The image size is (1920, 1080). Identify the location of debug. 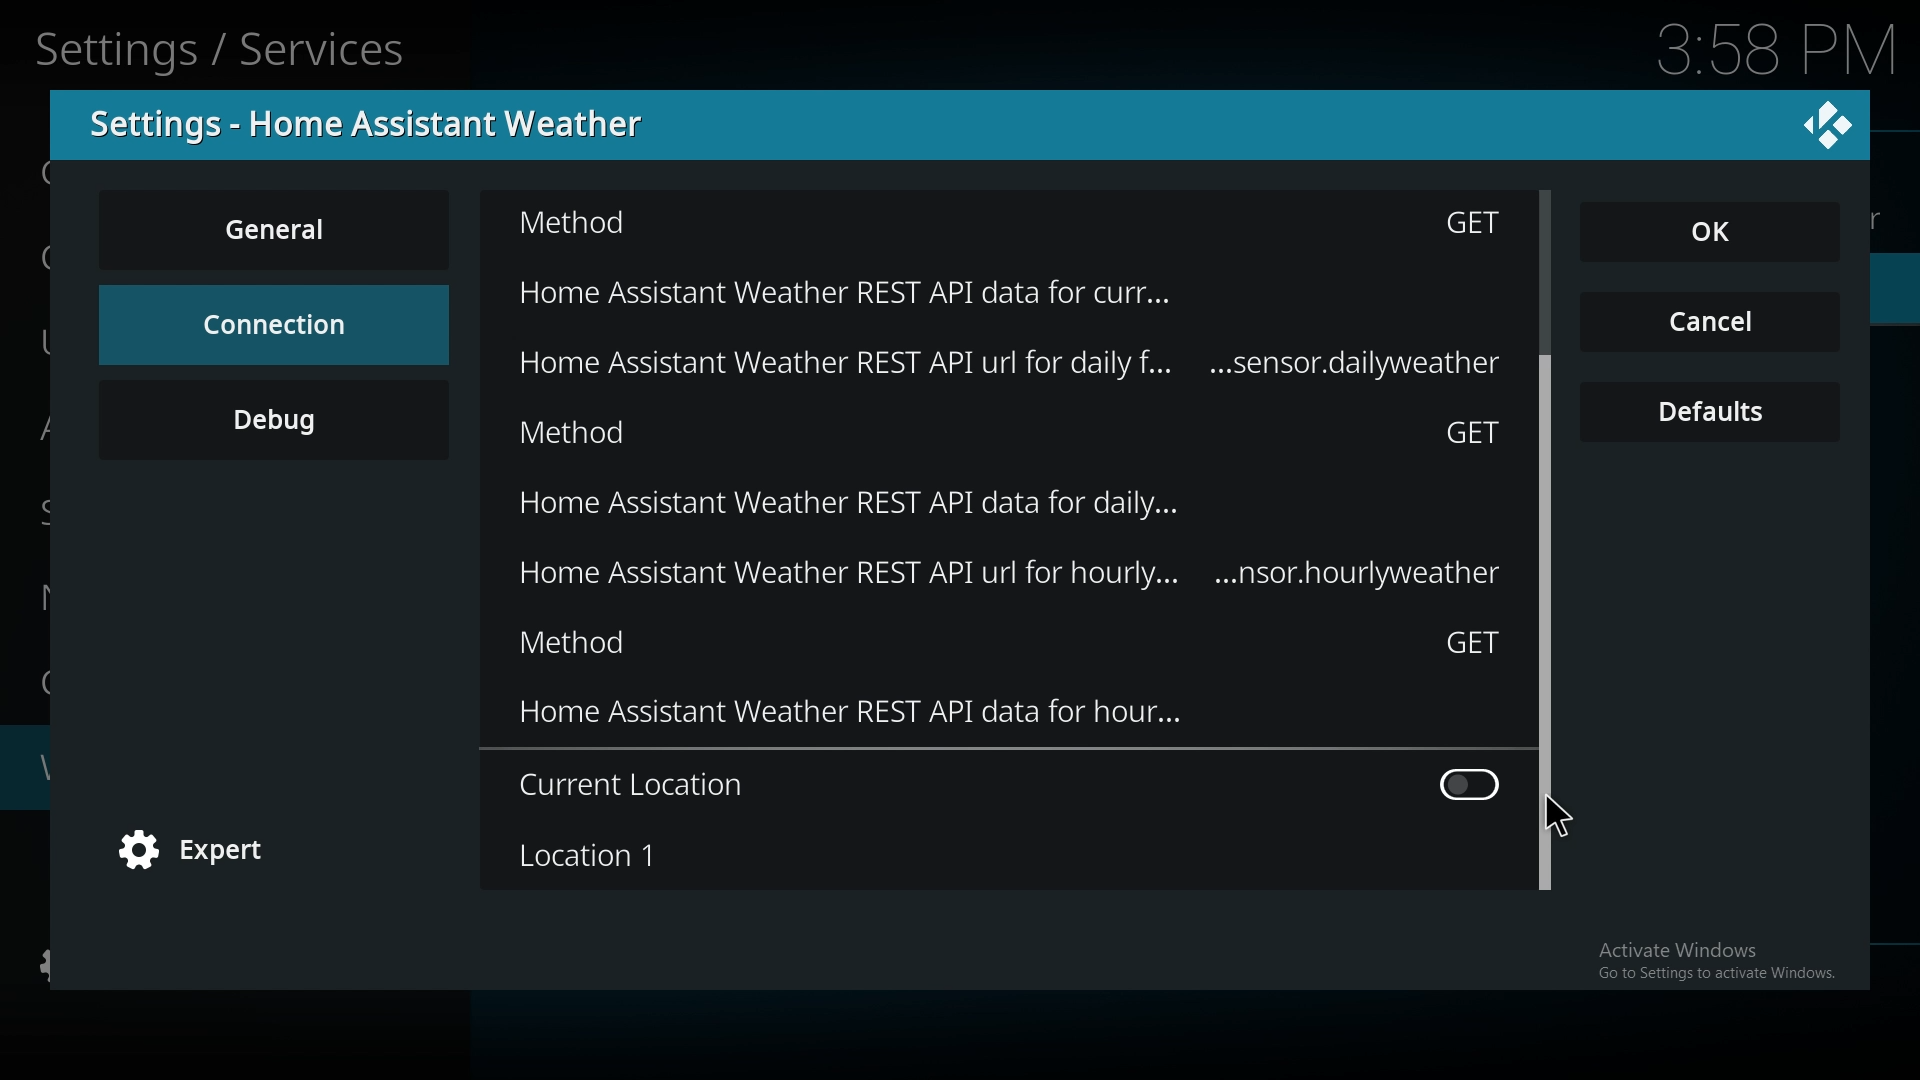
(274, 419).